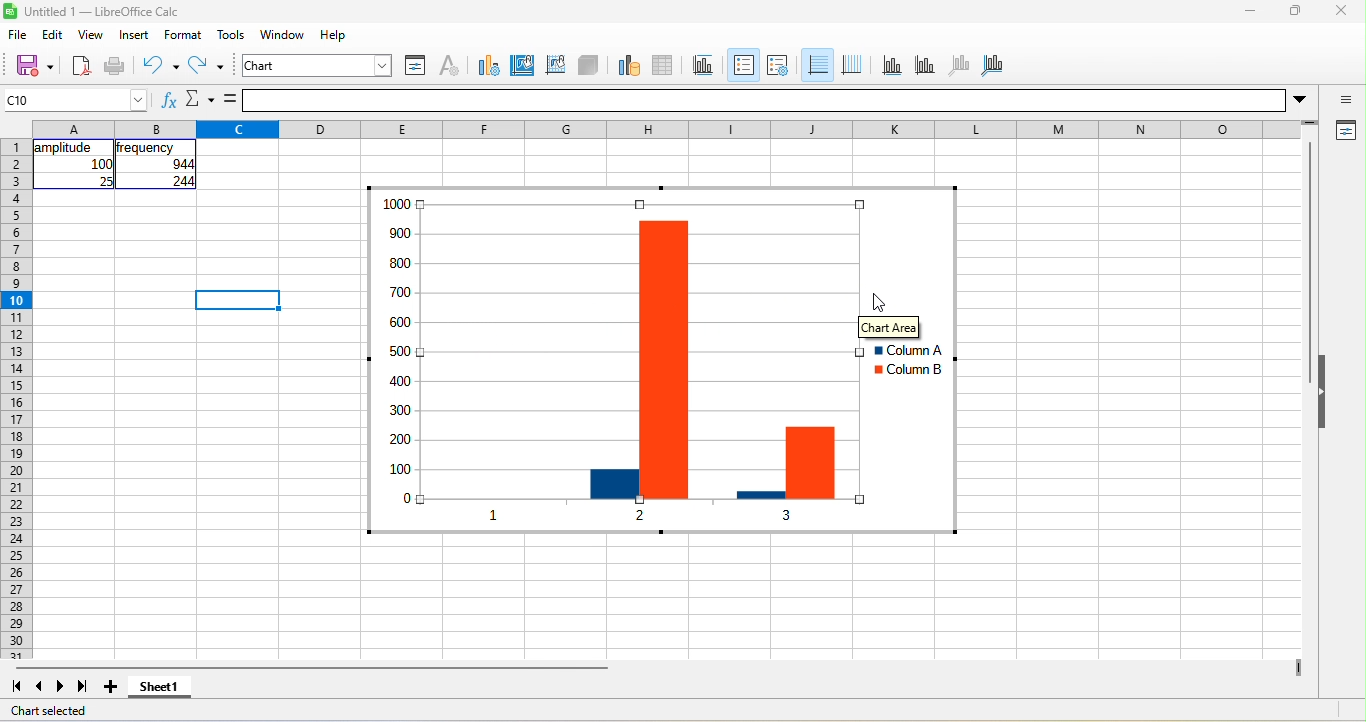 The height and width of the screenshot is (722, 1366). What do you see at coordinates (589, 64) in the screenshot?
I see `3d view` at bounding box center [589, 64].